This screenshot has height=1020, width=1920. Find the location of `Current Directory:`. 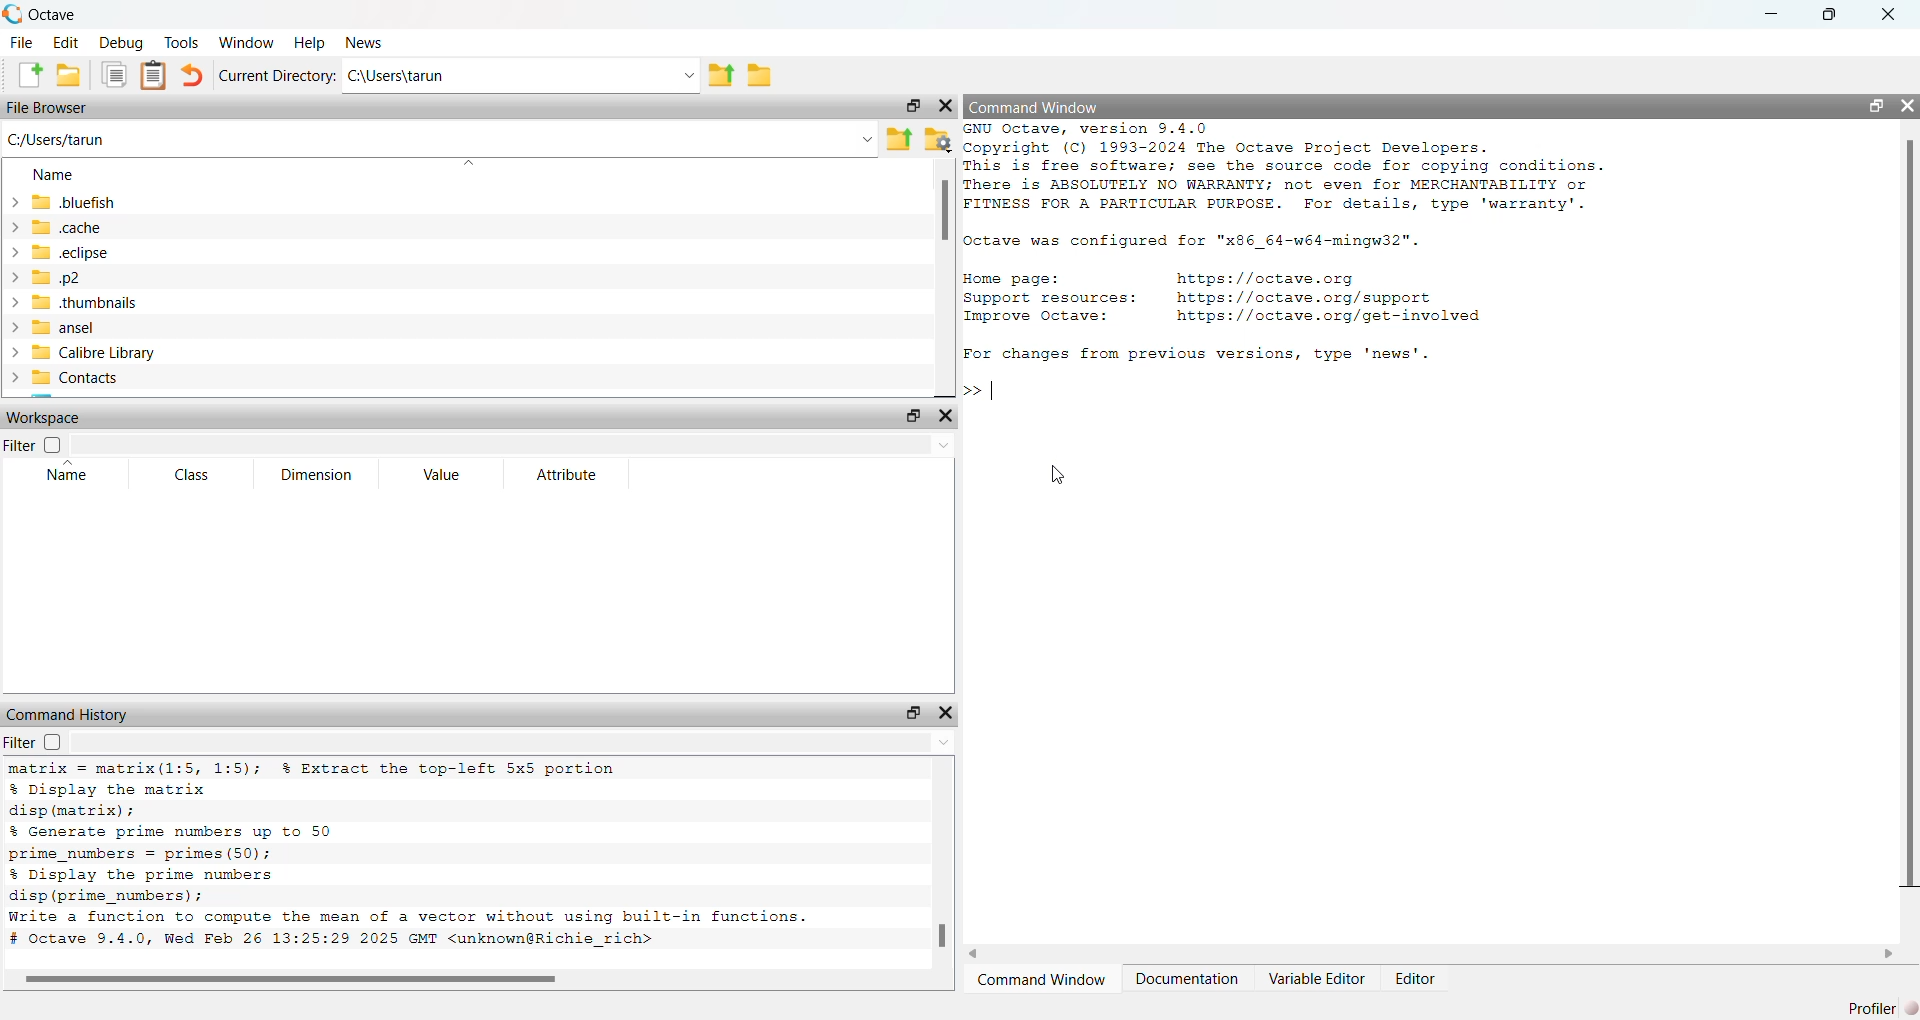

Current Directory: is located at coordinates (278, 76).